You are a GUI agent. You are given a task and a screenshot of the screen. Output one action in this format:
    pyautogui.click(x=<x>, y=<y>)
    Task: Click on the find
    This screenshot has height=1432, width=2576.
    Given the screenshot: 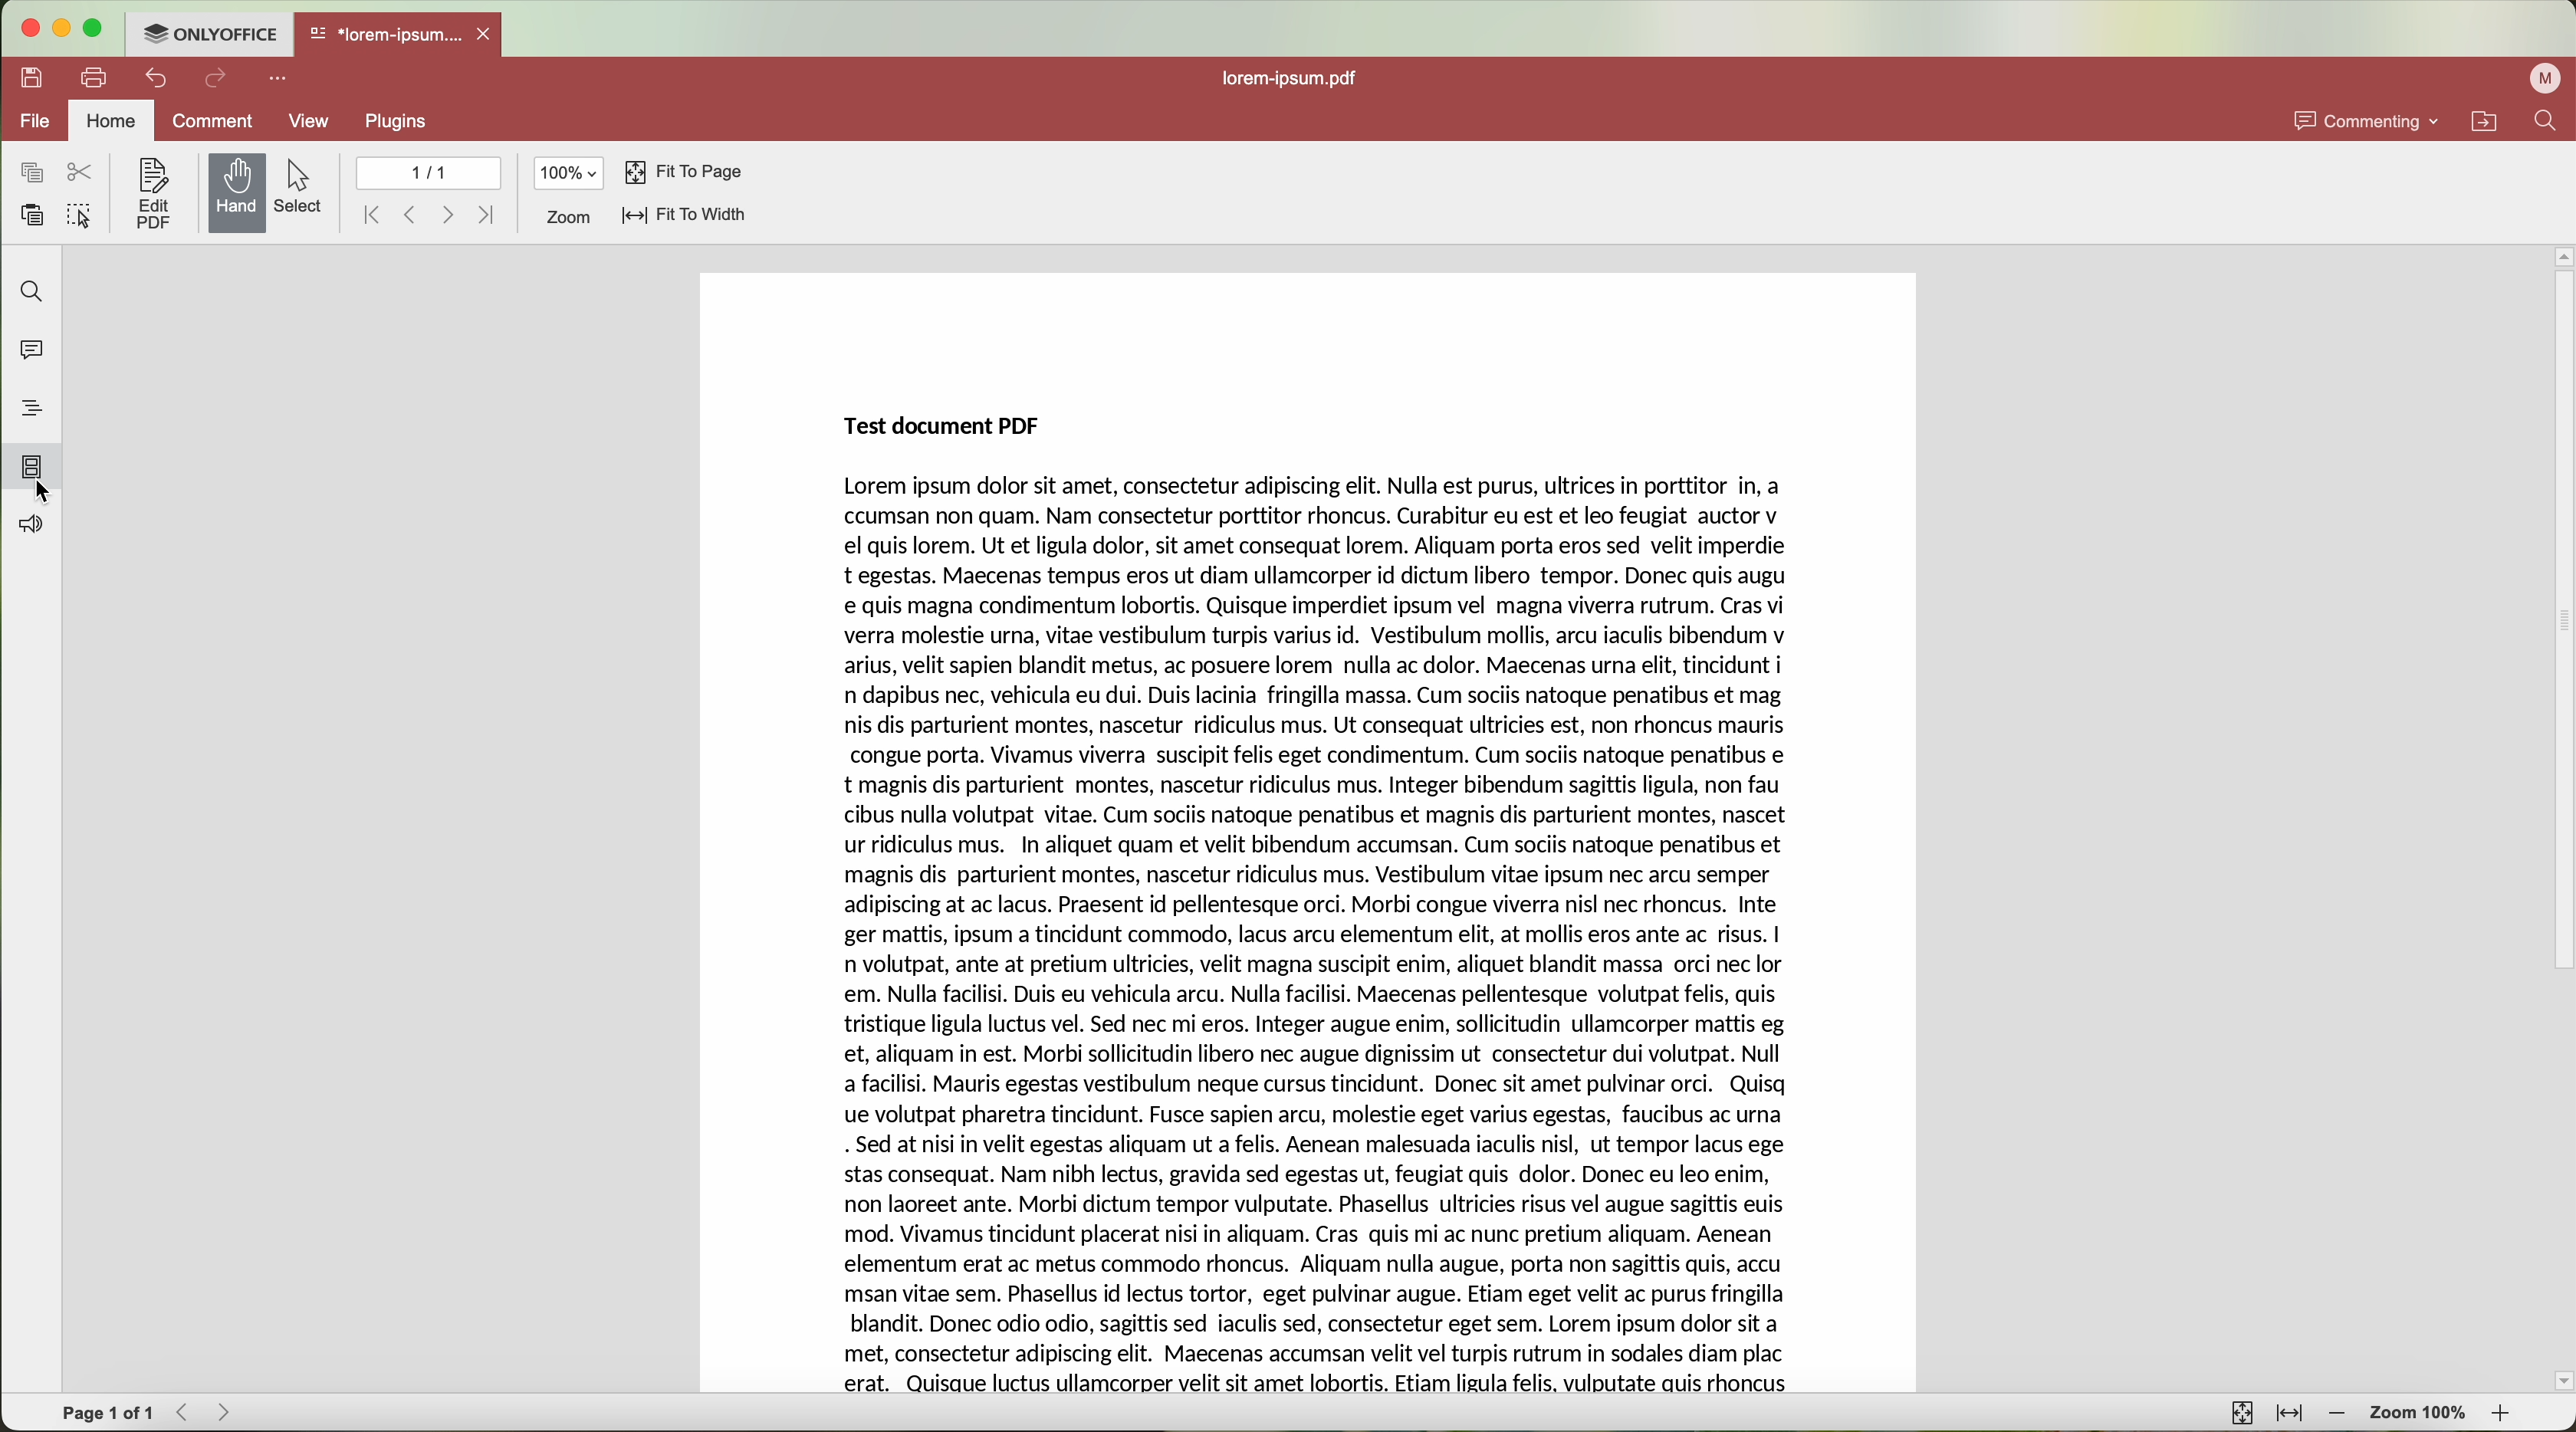 What is the action you would take?
    pyautogui.click(x=2552, y=121)
    